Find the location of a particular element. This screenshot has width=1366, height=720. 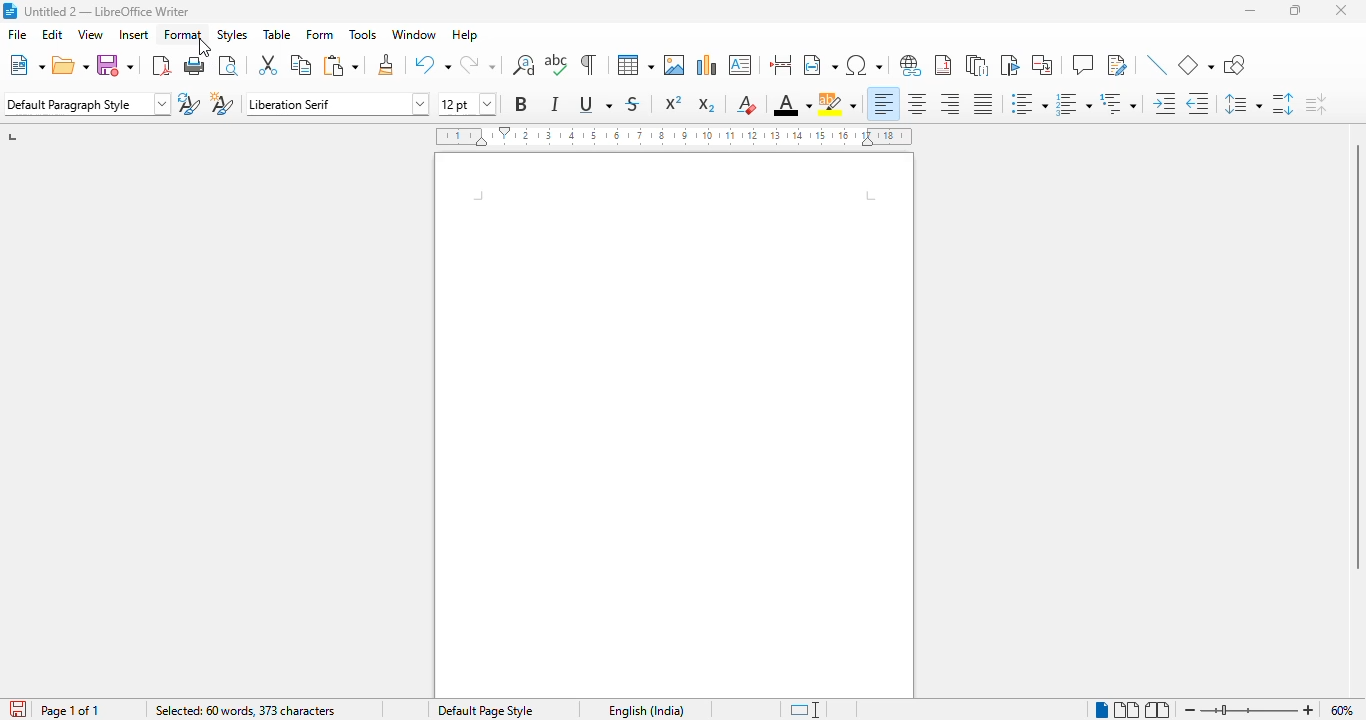

toggle ordered list is located at coordinates (1073, 104).